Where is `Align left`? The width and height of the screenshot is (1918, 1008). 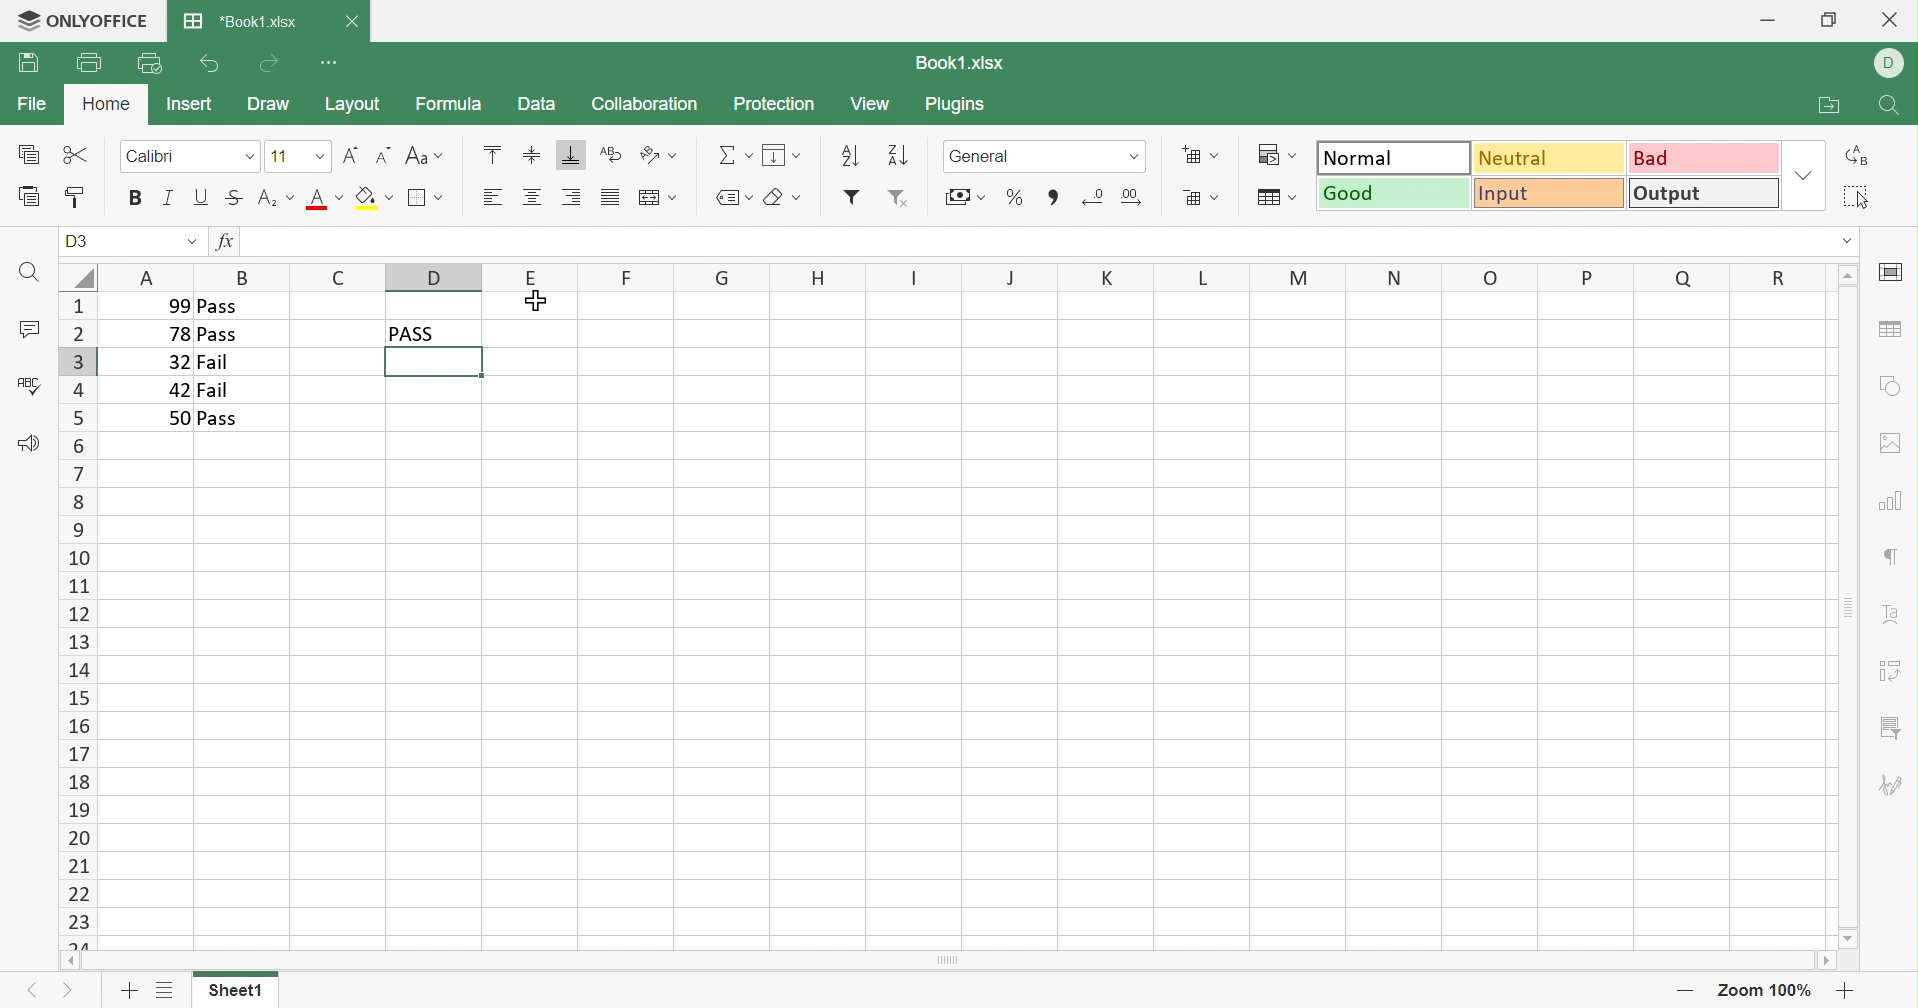
Align left is located at coordinates (490, 198).